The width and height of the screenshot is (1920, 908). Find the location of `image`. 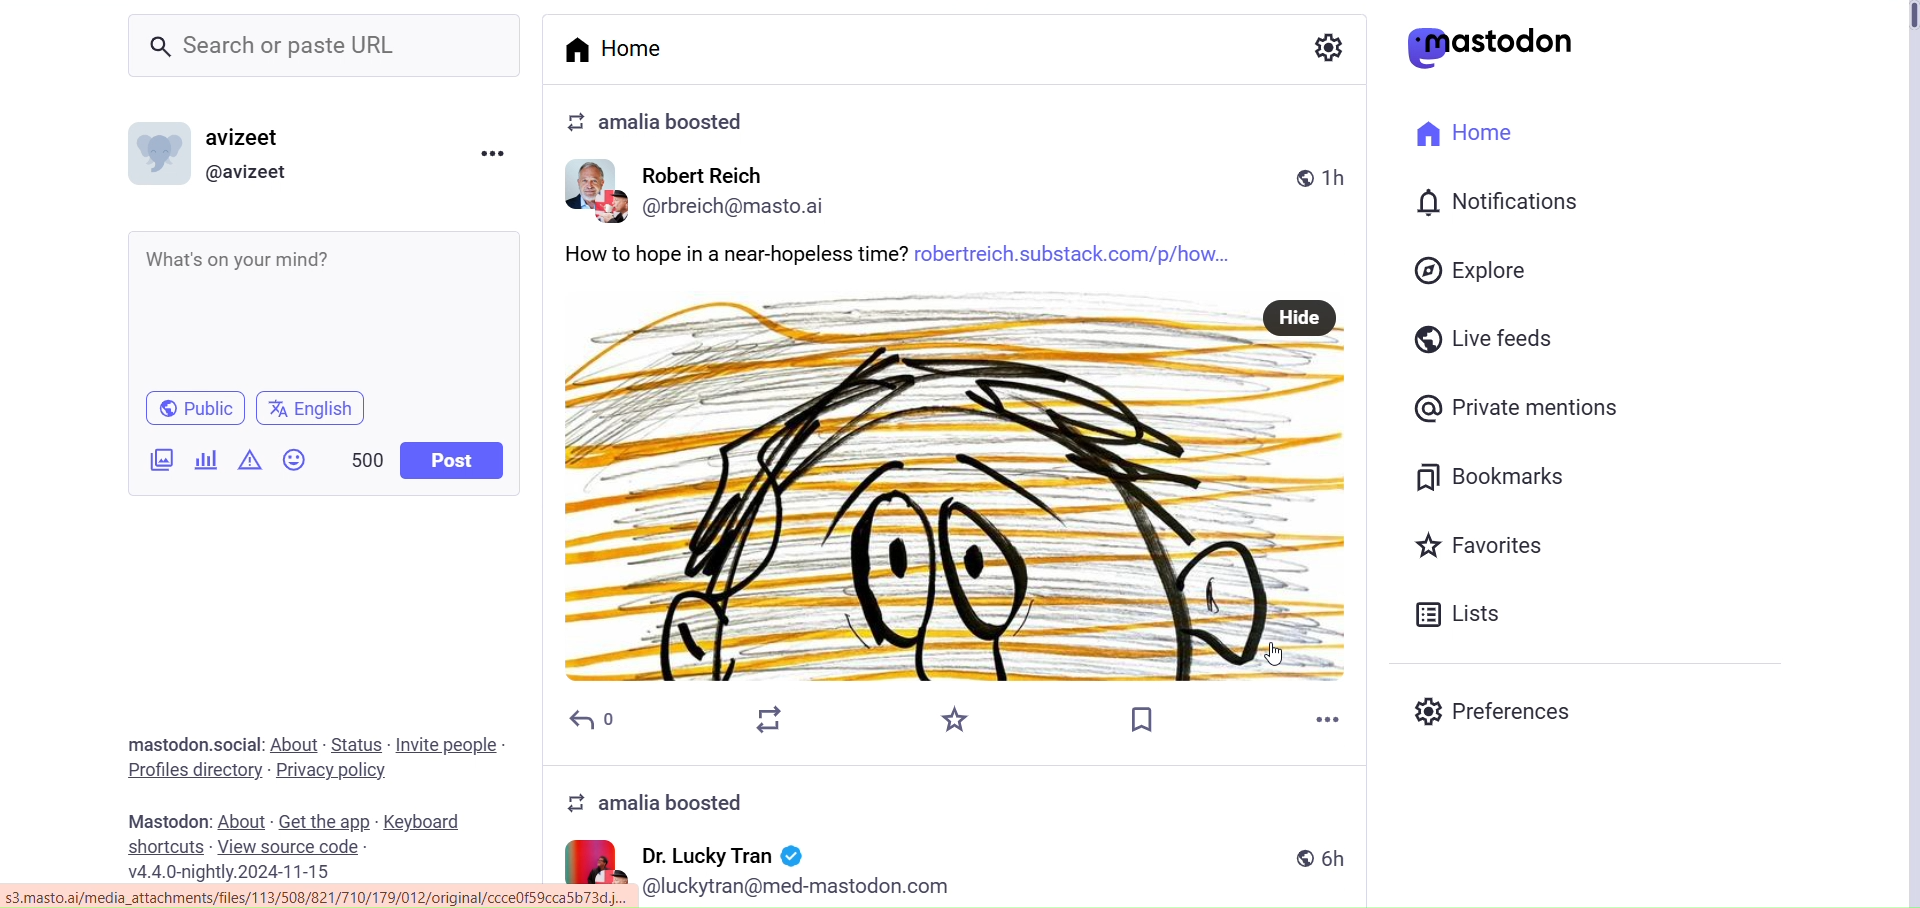

image is located at coordinates (956, 515).